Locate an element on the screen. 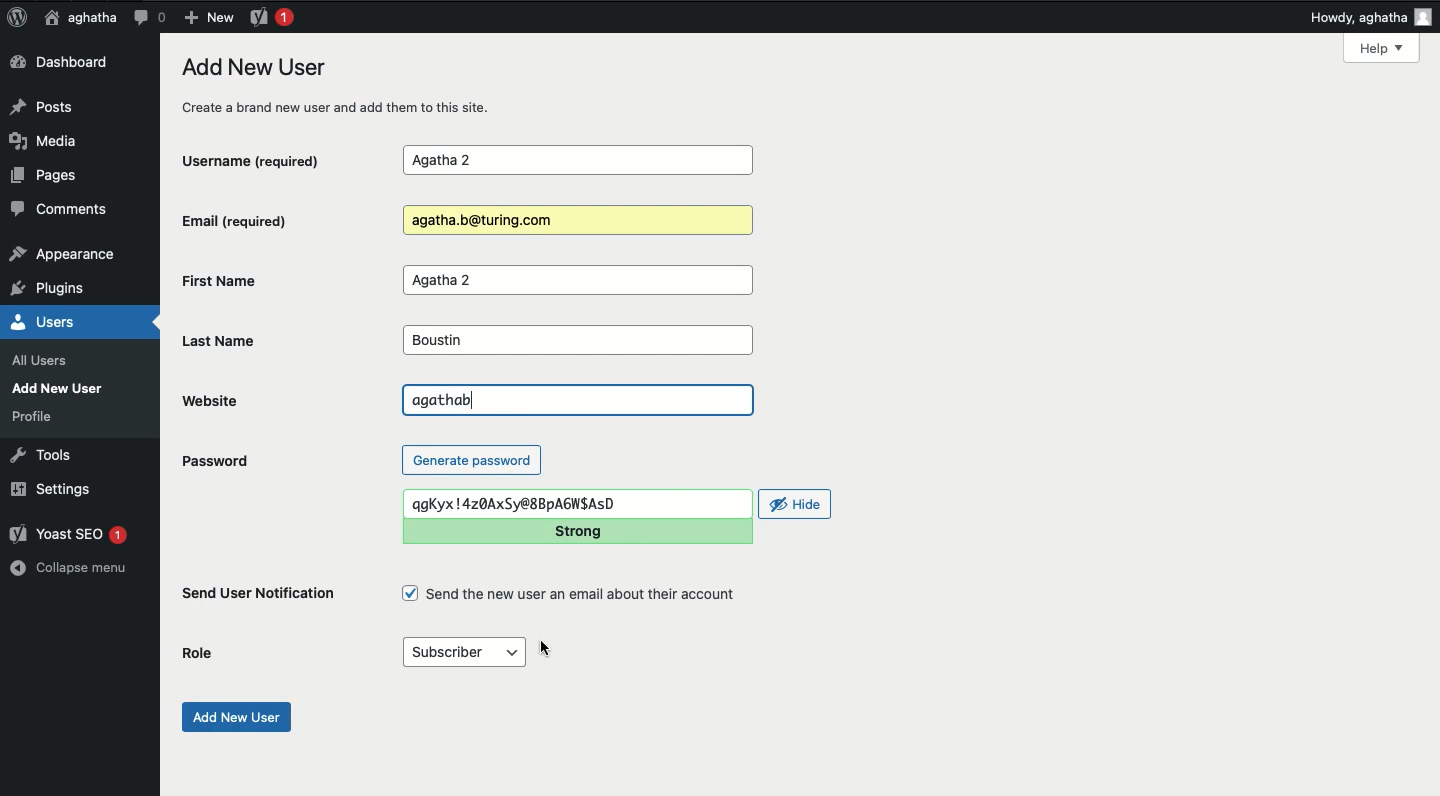  aghatha is located at coordinates (77, 17).